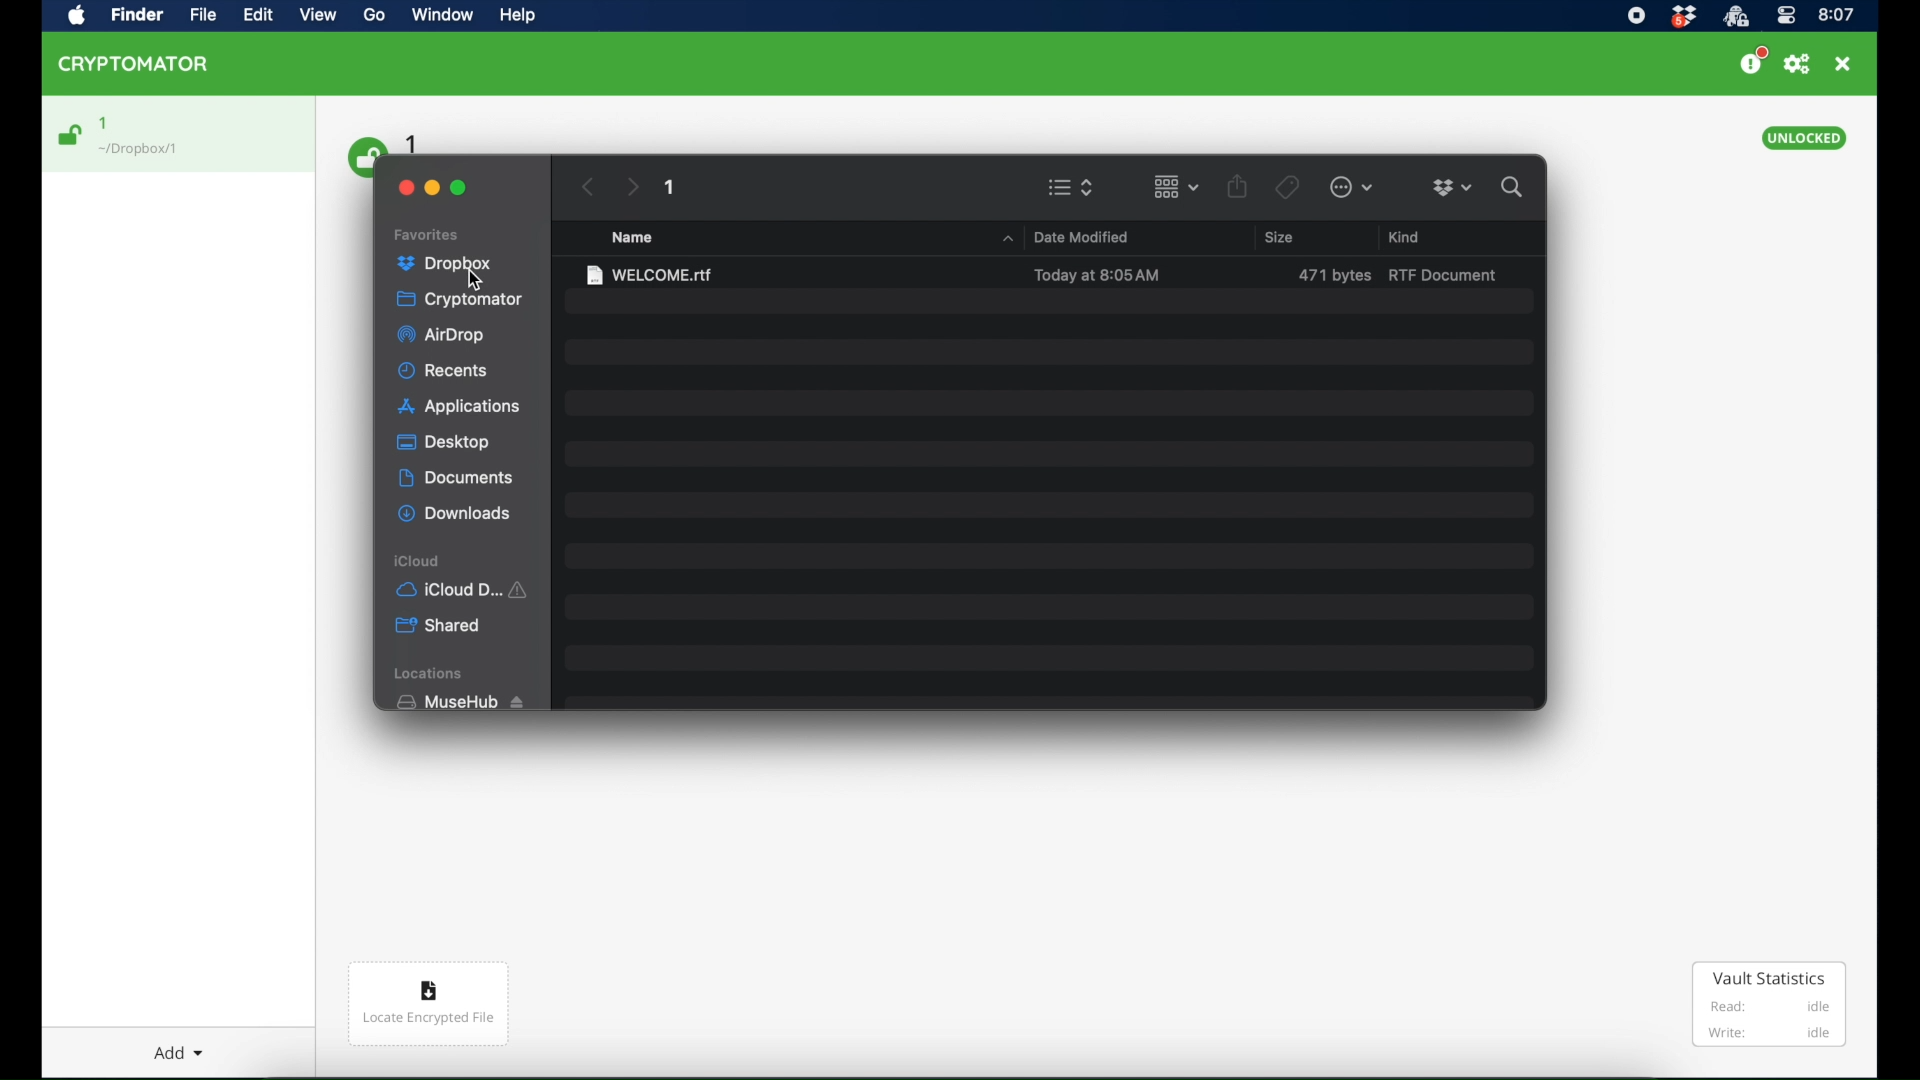 Image resolution: width=1920 pixels, height=1080 pixels. I want to click on close, so click(402, 185).